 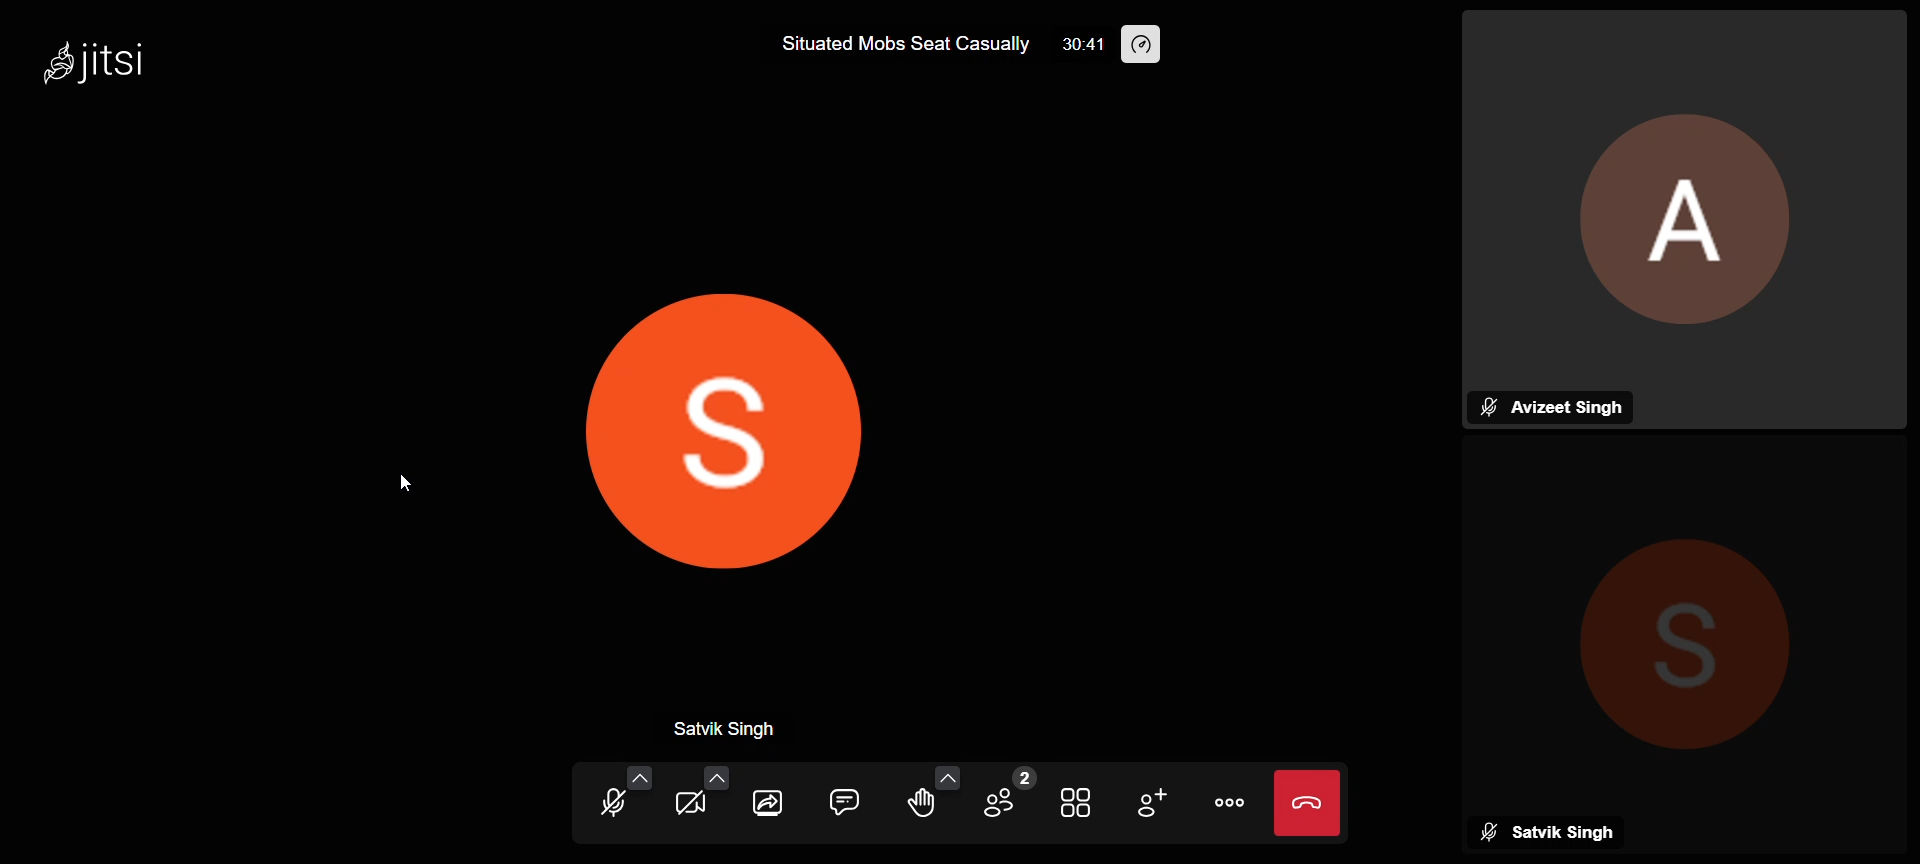 I want to click on Situated Mobs Seat Casually, so click(x=890, y=49).